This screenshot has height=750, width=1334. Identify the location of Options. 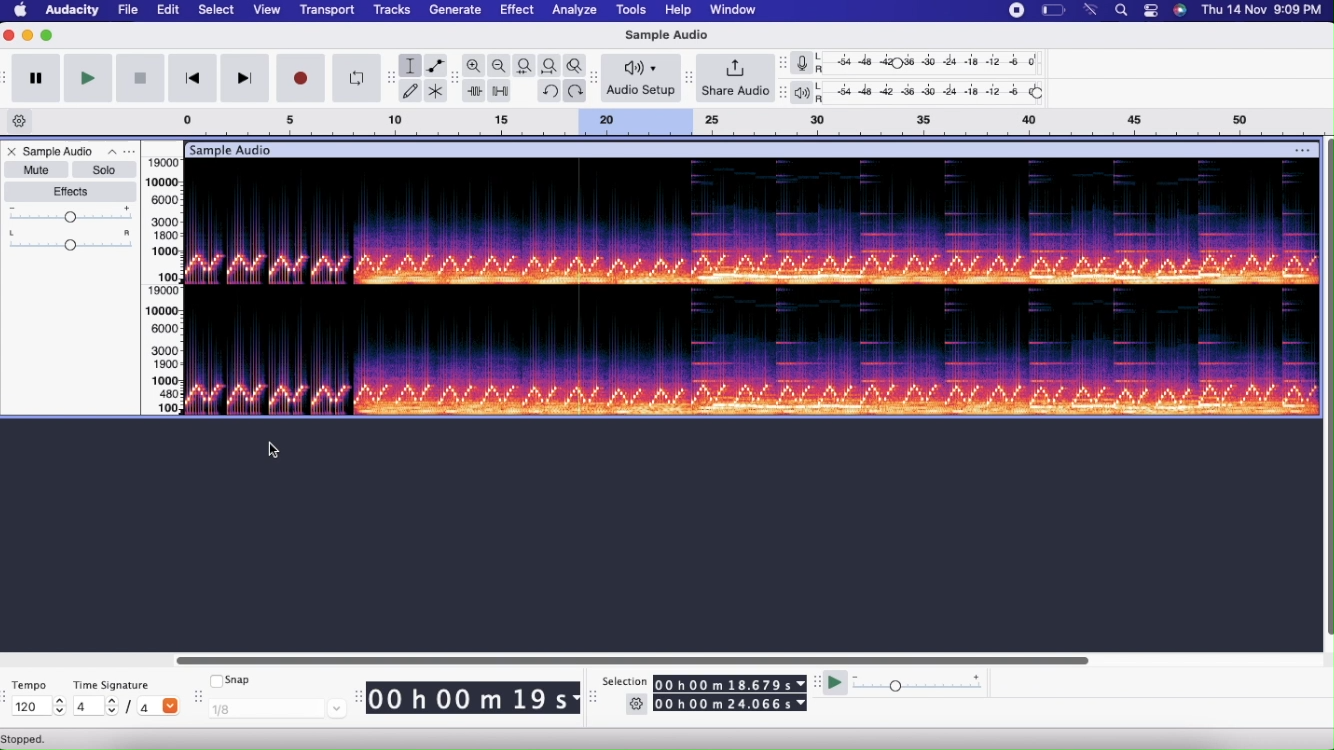
(122, 149).